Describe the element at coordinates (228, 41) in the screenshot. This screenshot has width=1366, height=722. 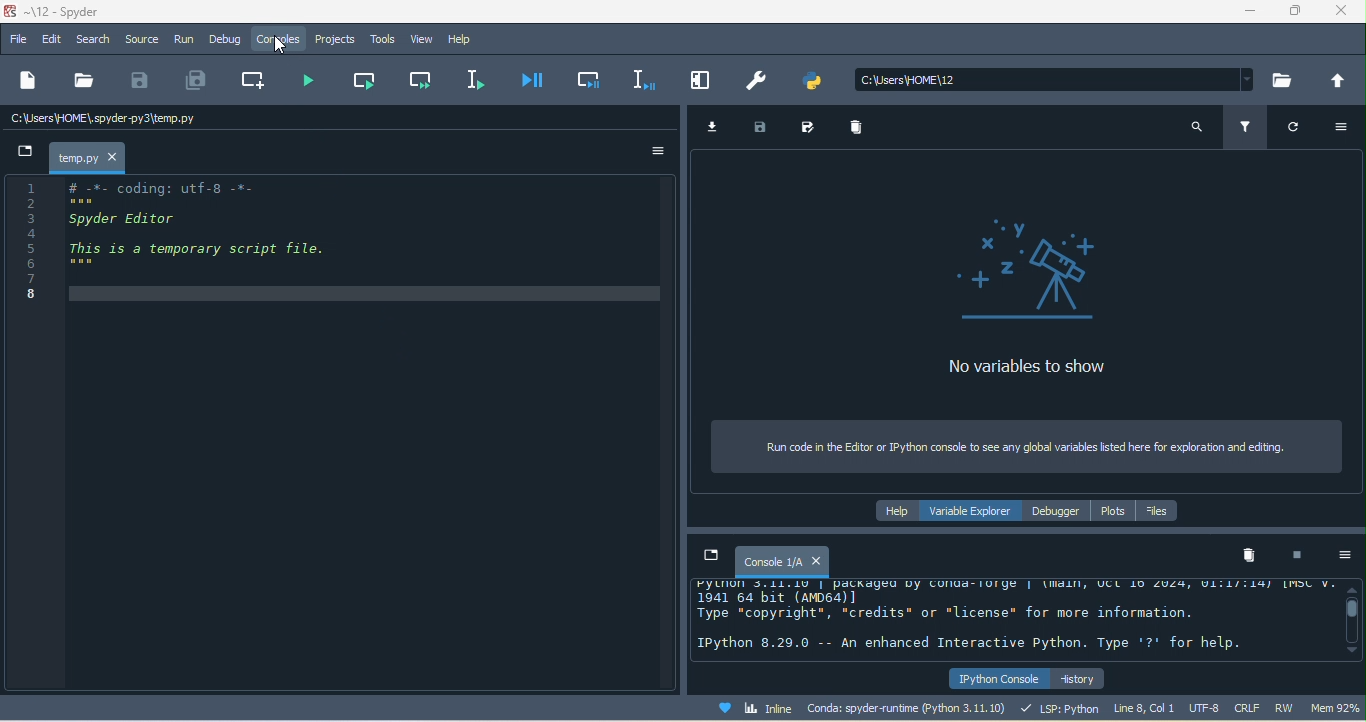
I see `debug` at that location.